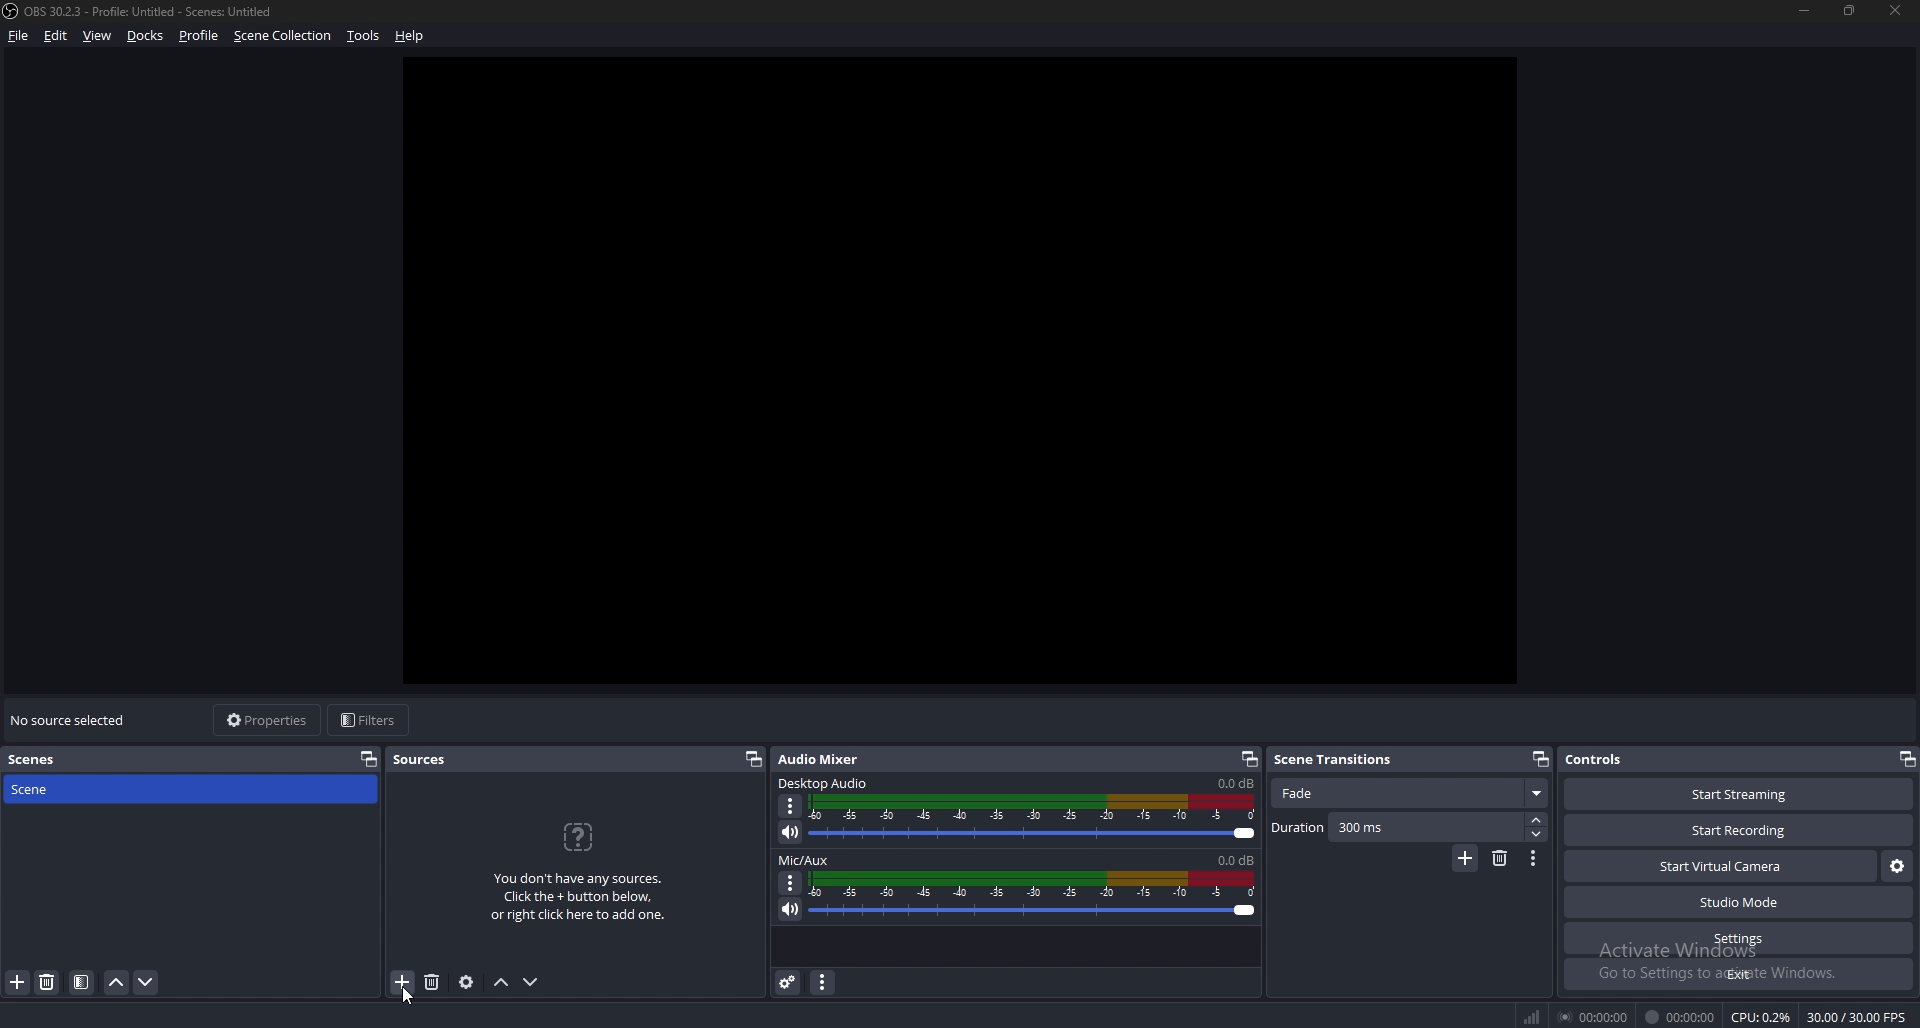 The width and height of the screenshot is (1920, 1028). I want to click on  Audio mixer menu, so click(822, 984).